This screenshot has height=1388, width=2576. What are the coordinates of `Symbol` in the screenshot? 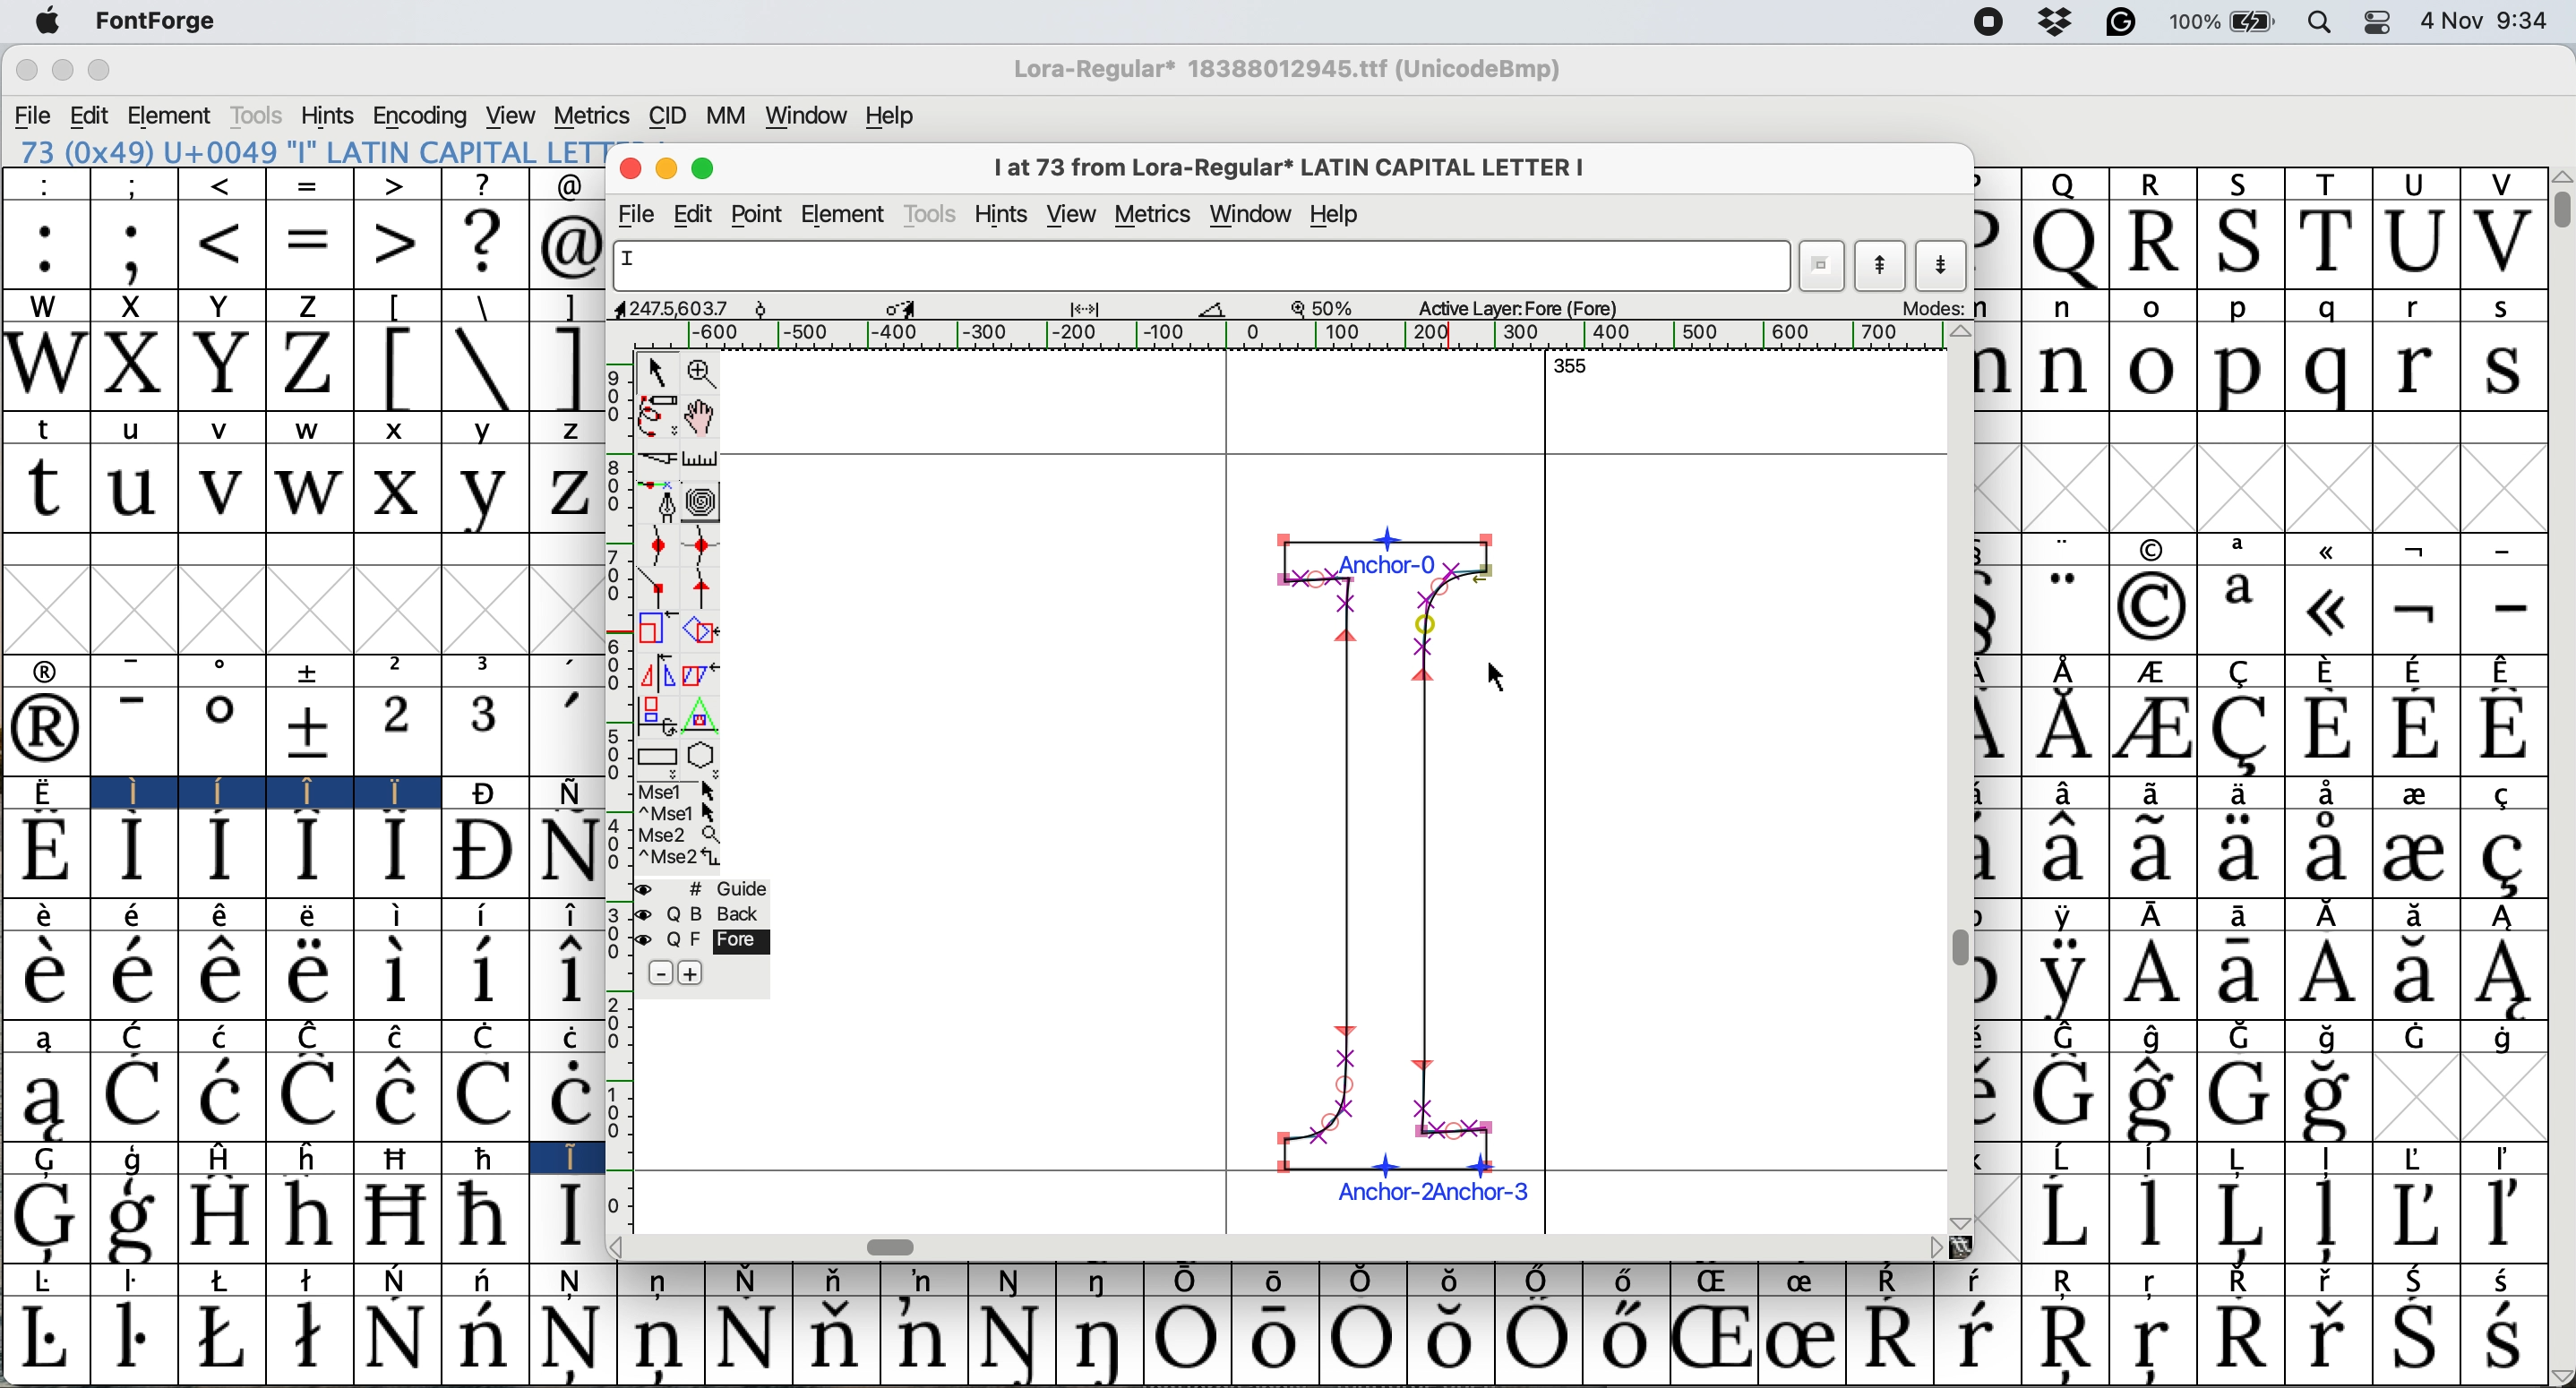 It's located at (2155, 672).